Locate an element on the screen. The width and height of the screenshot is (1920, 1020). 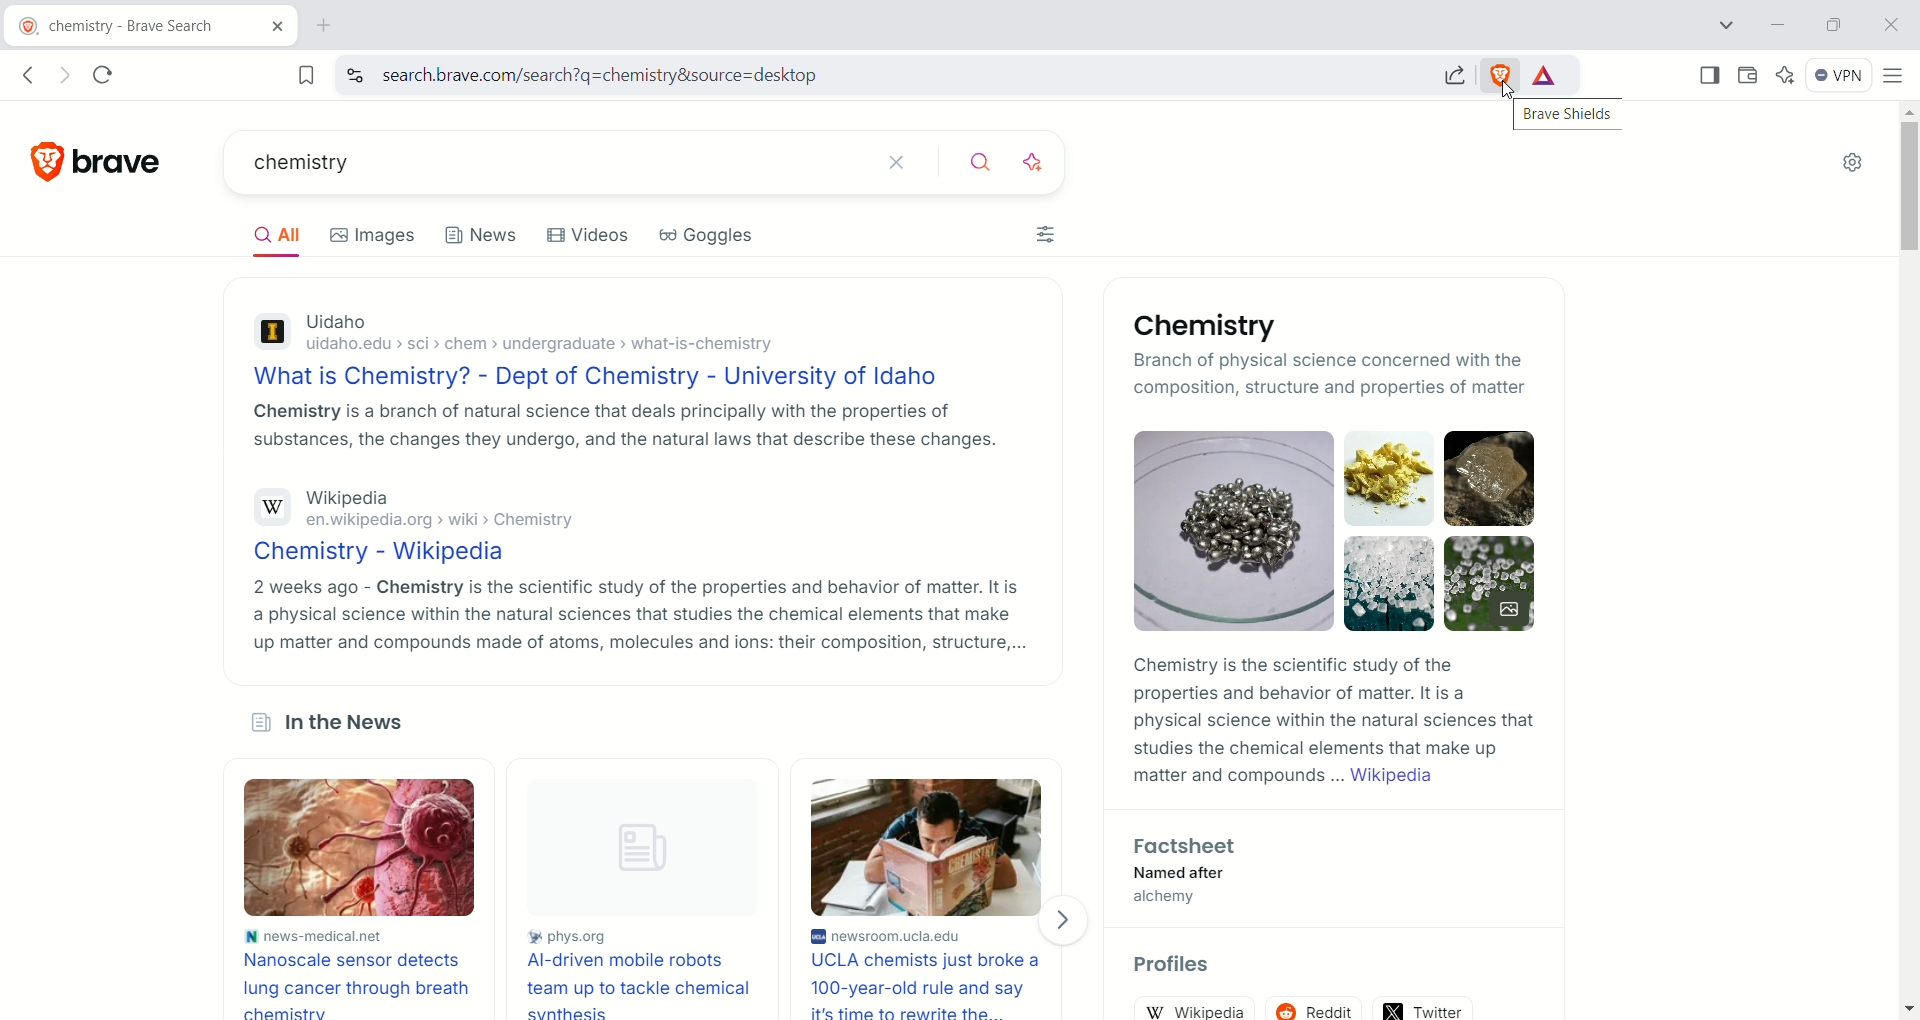
What is chemistry? - Dept of Chemistry - University of Idaho is located at coordinates (619, 378).